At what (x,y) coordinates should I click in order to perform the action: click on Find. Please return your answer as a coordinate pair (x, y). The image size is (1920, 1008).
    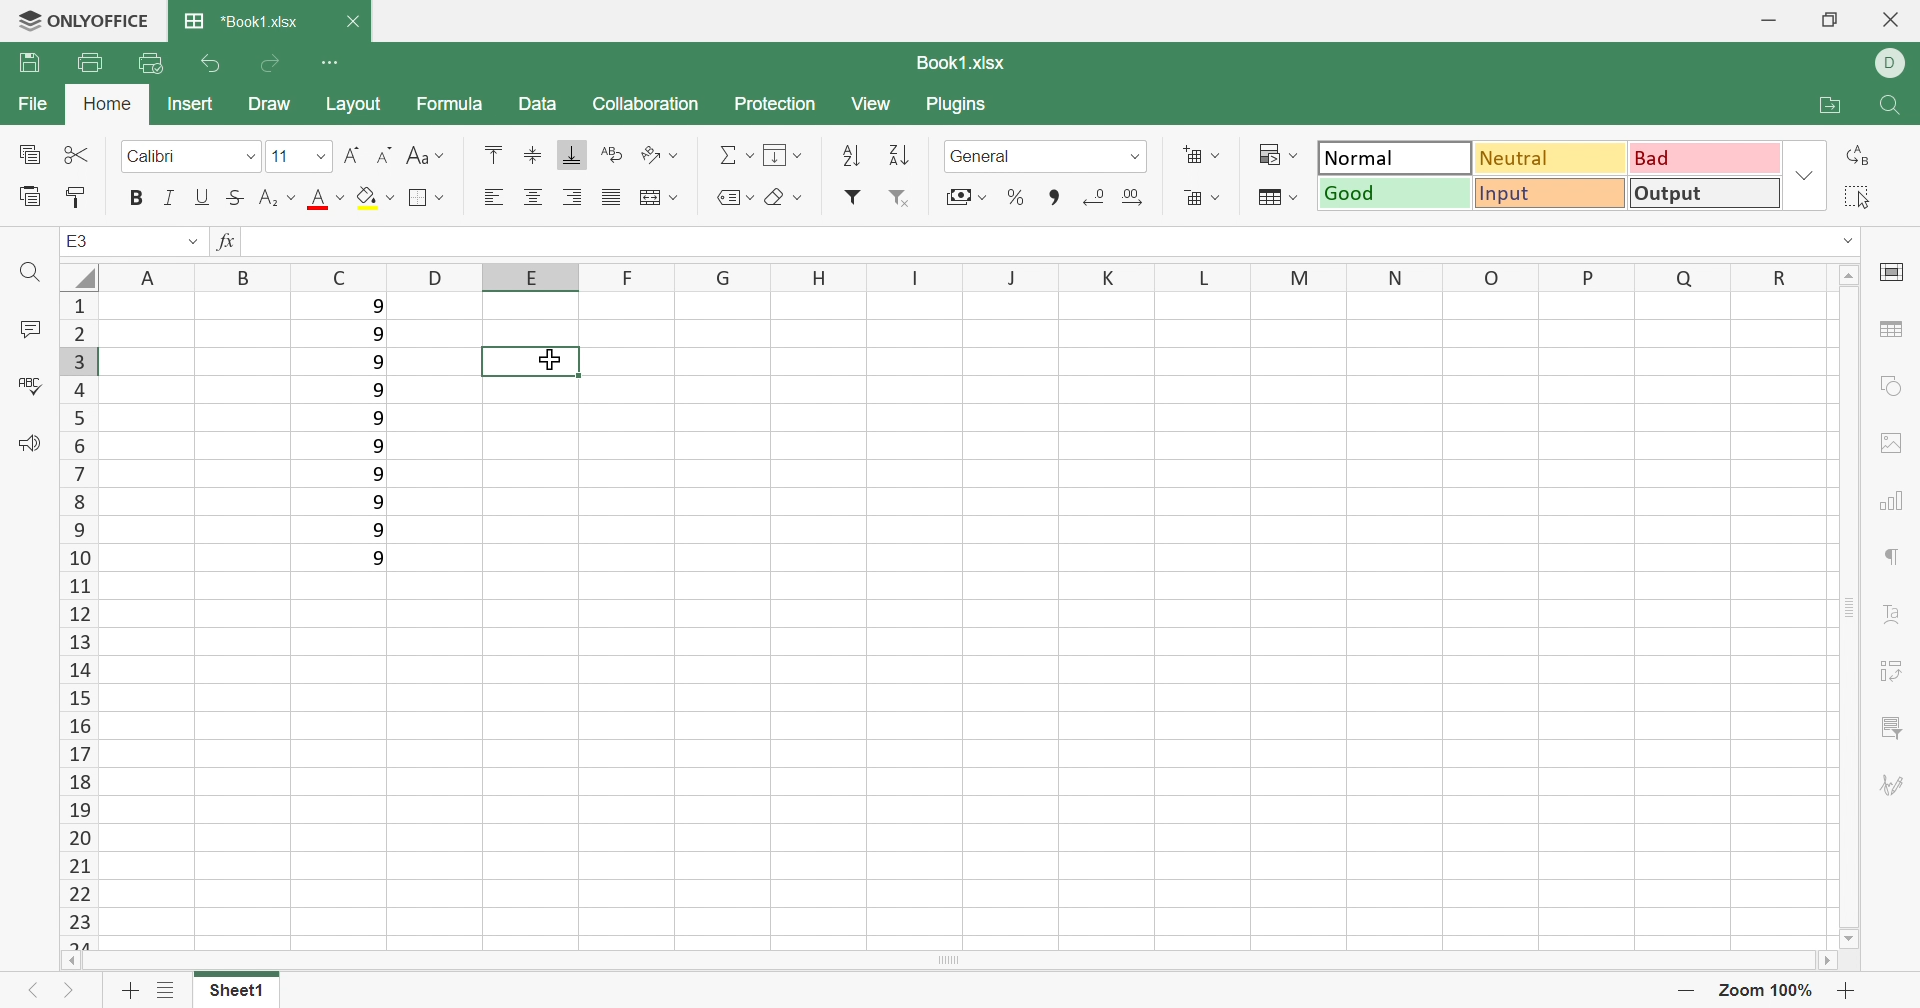
    Looking at the image, I should click on (27, 275).